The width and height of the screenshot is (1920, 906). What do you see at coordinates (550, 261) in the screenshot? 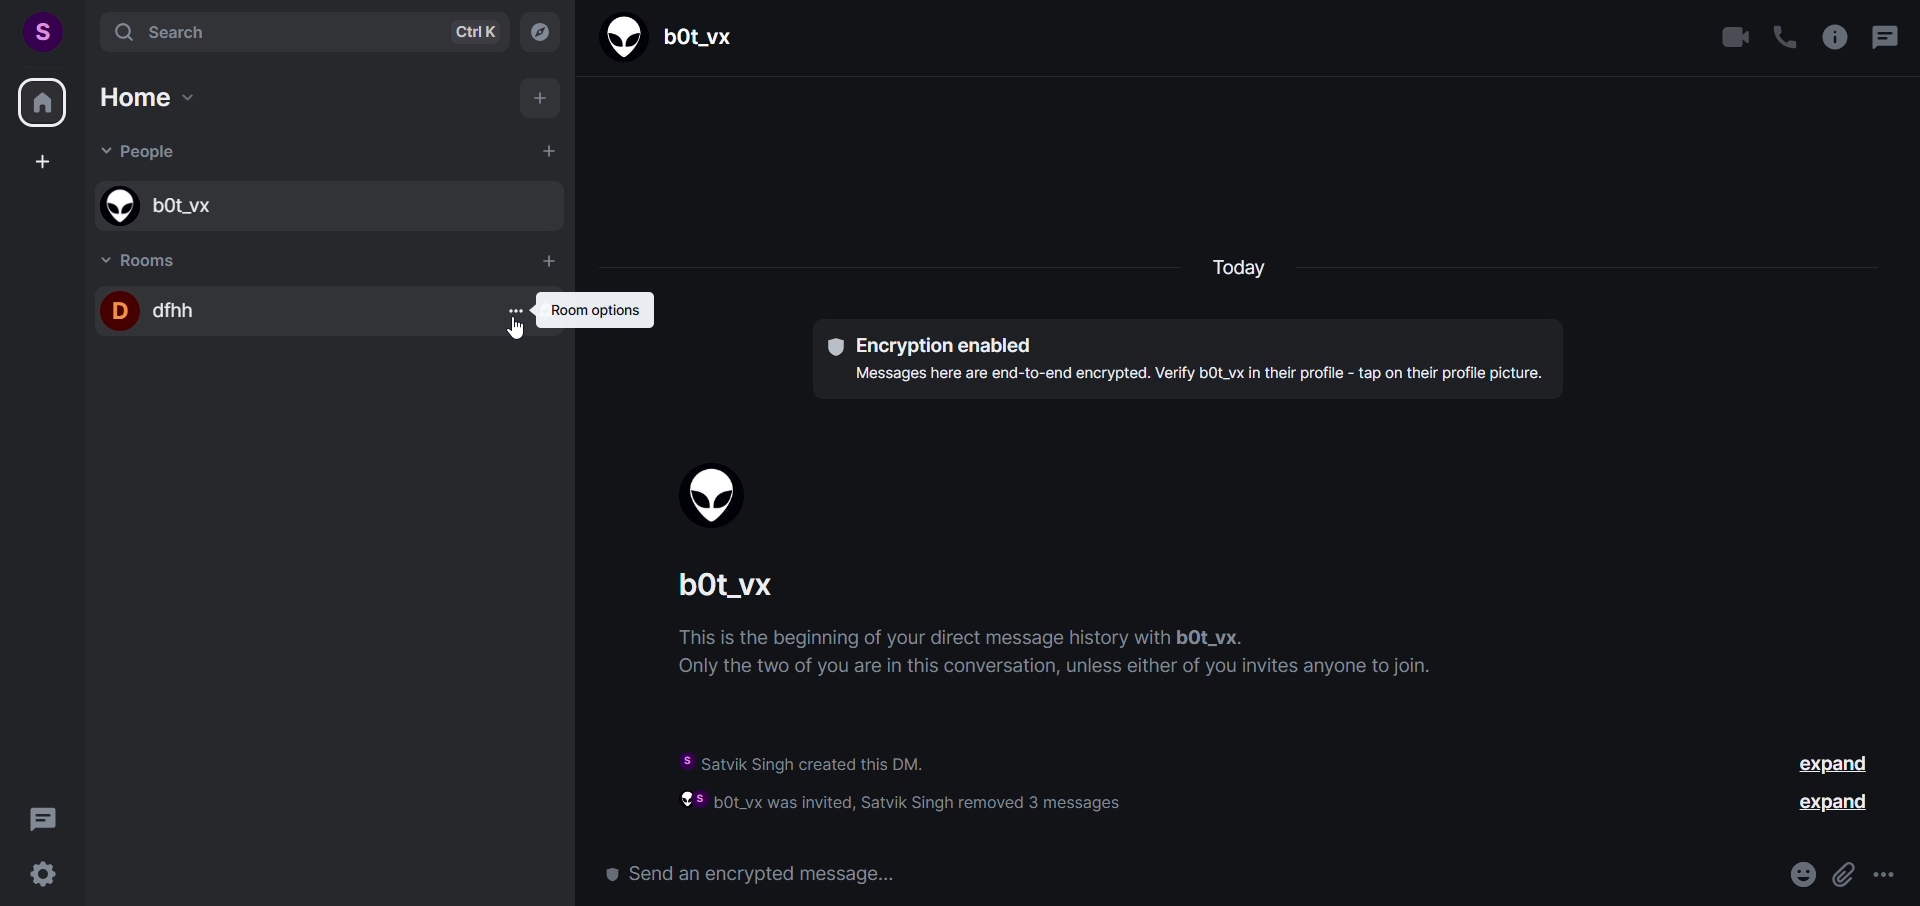
I see `add room` at bounding box center [550, 261].